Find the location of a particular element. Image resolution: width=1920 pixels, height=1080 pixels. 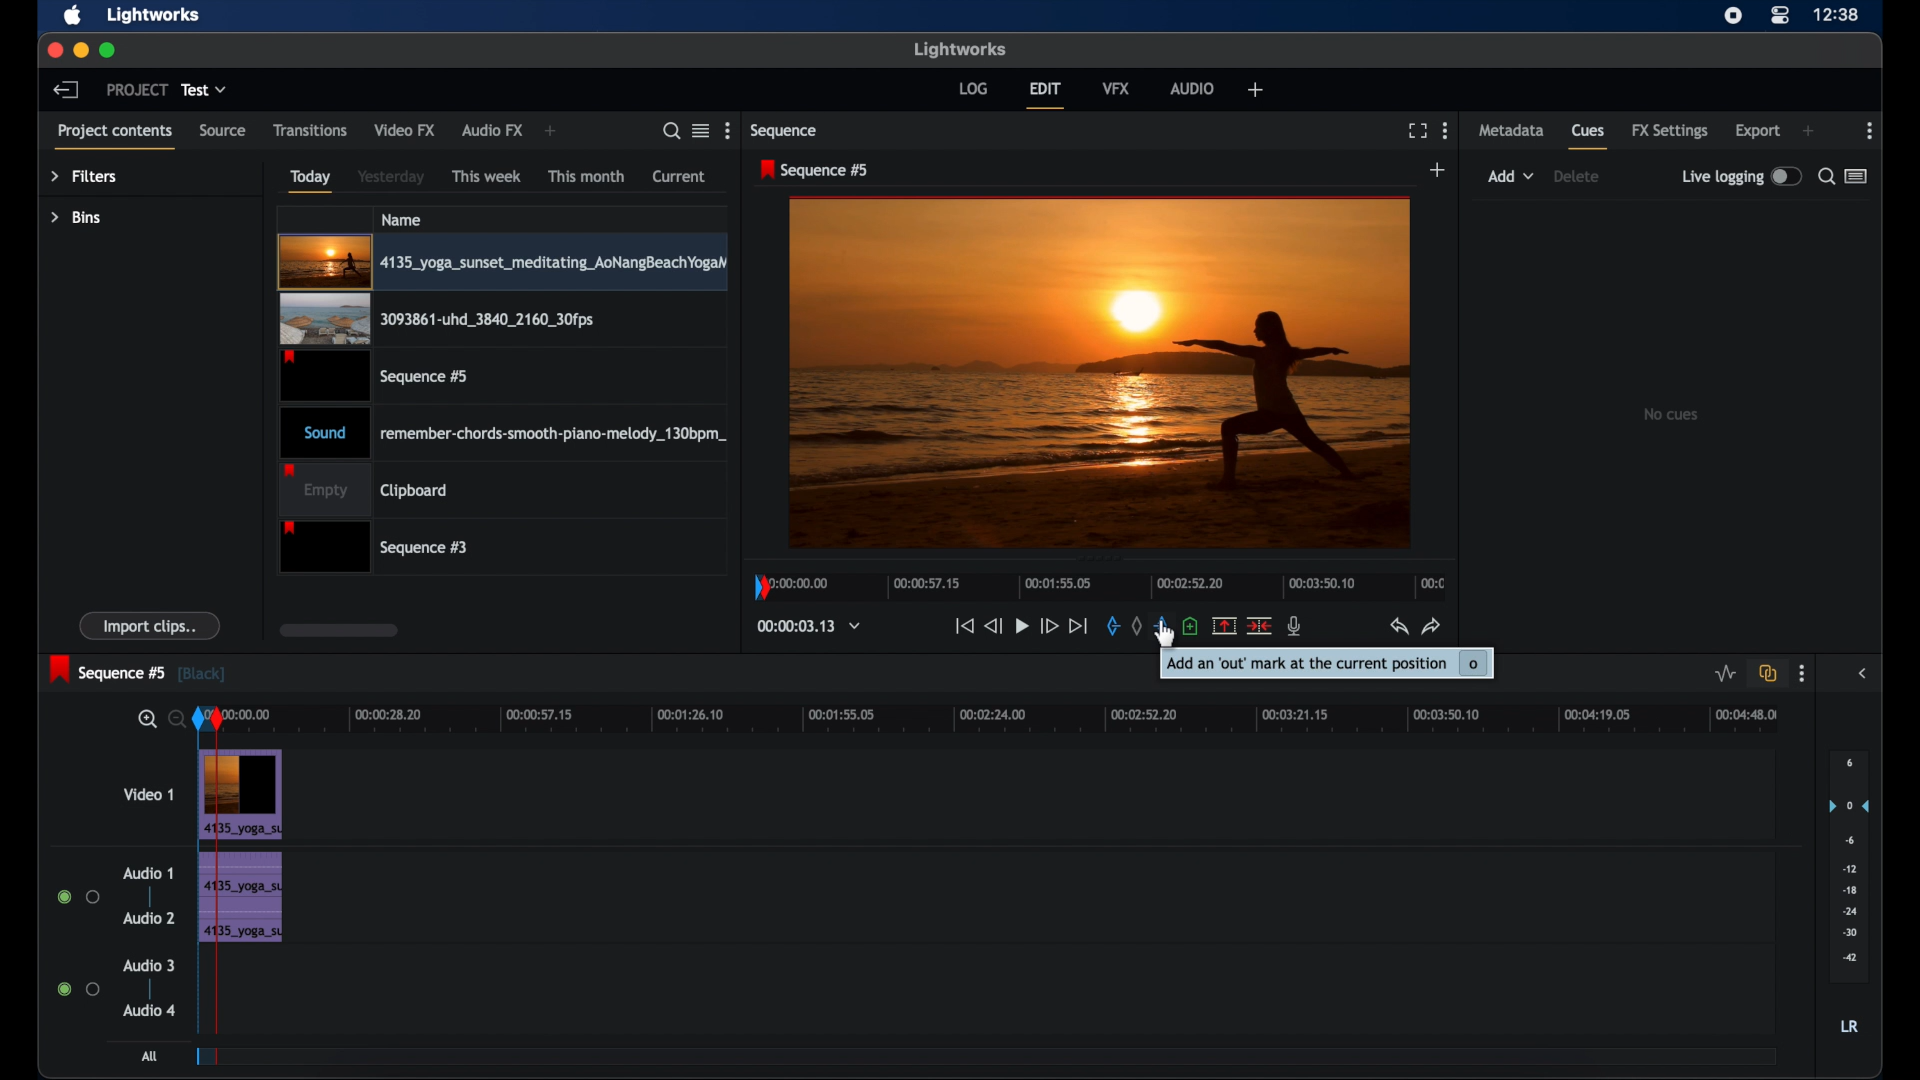

fx settings is located at coordinates (1670, 131).